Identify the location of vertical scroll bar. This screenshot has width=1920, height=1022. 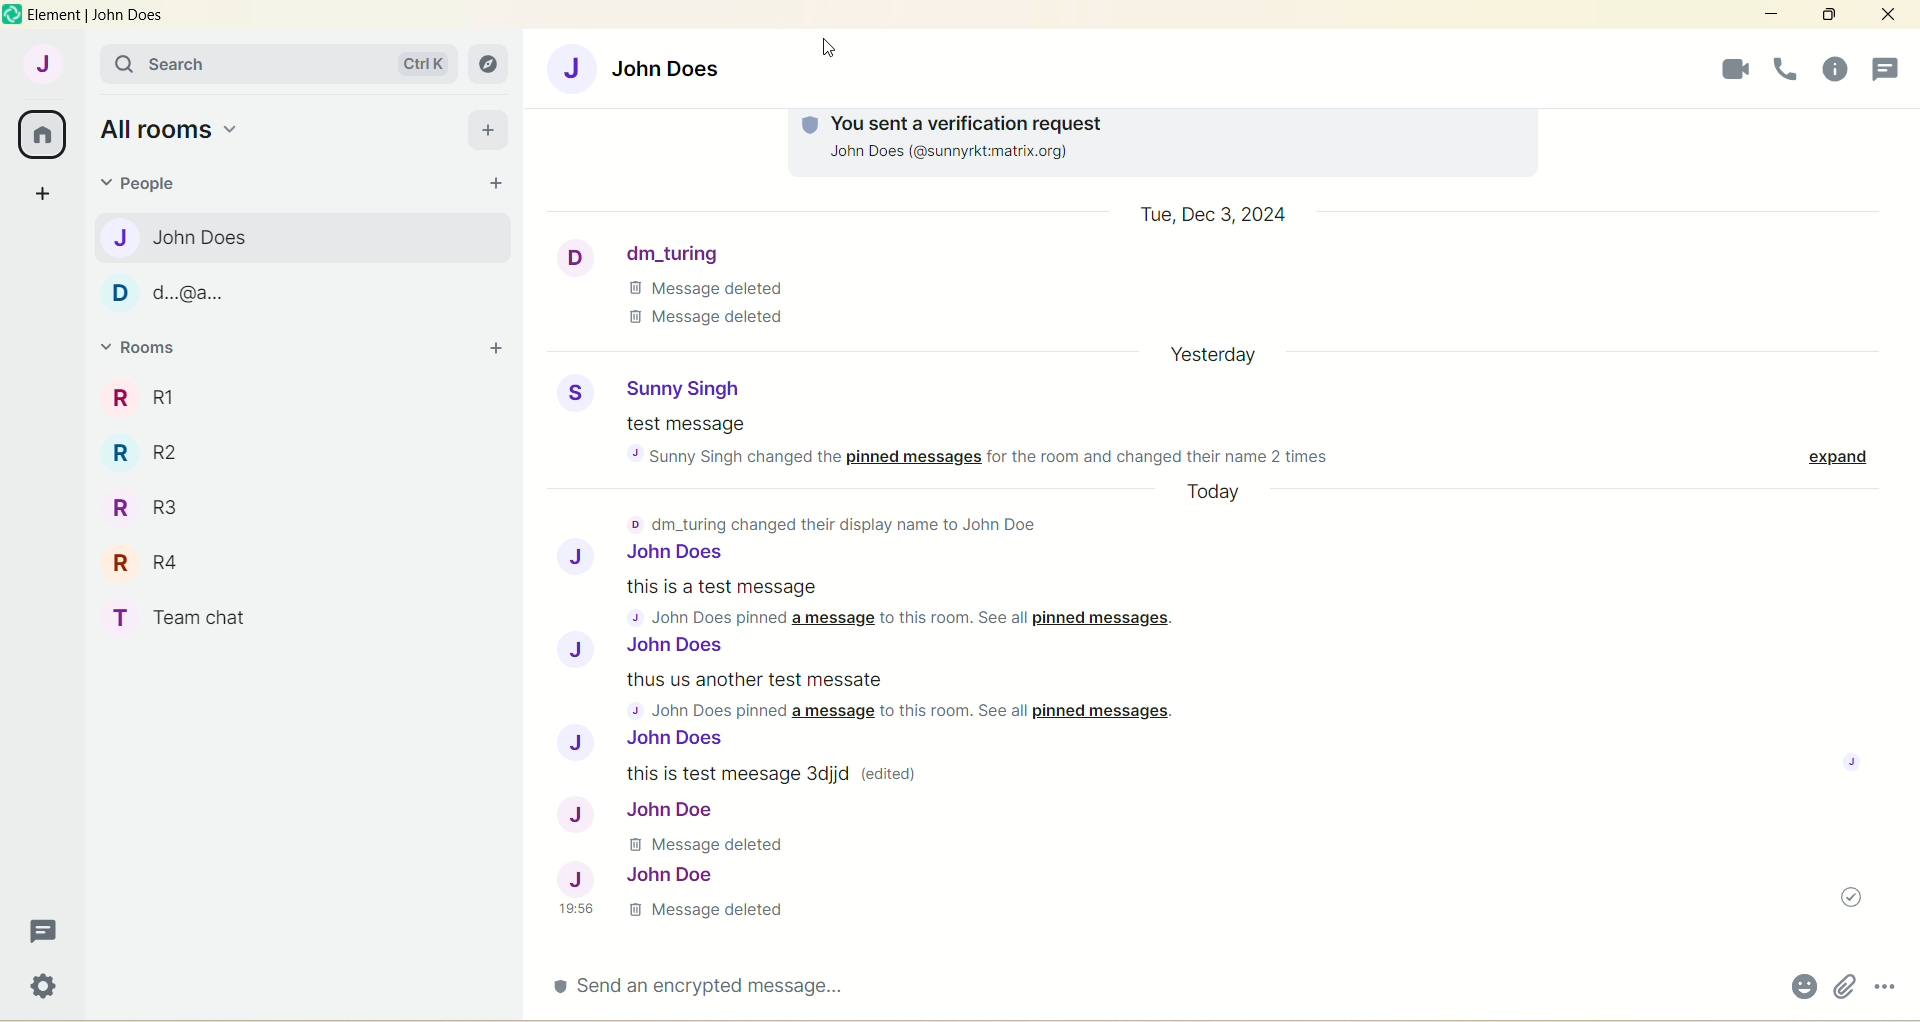
(1908, 531).